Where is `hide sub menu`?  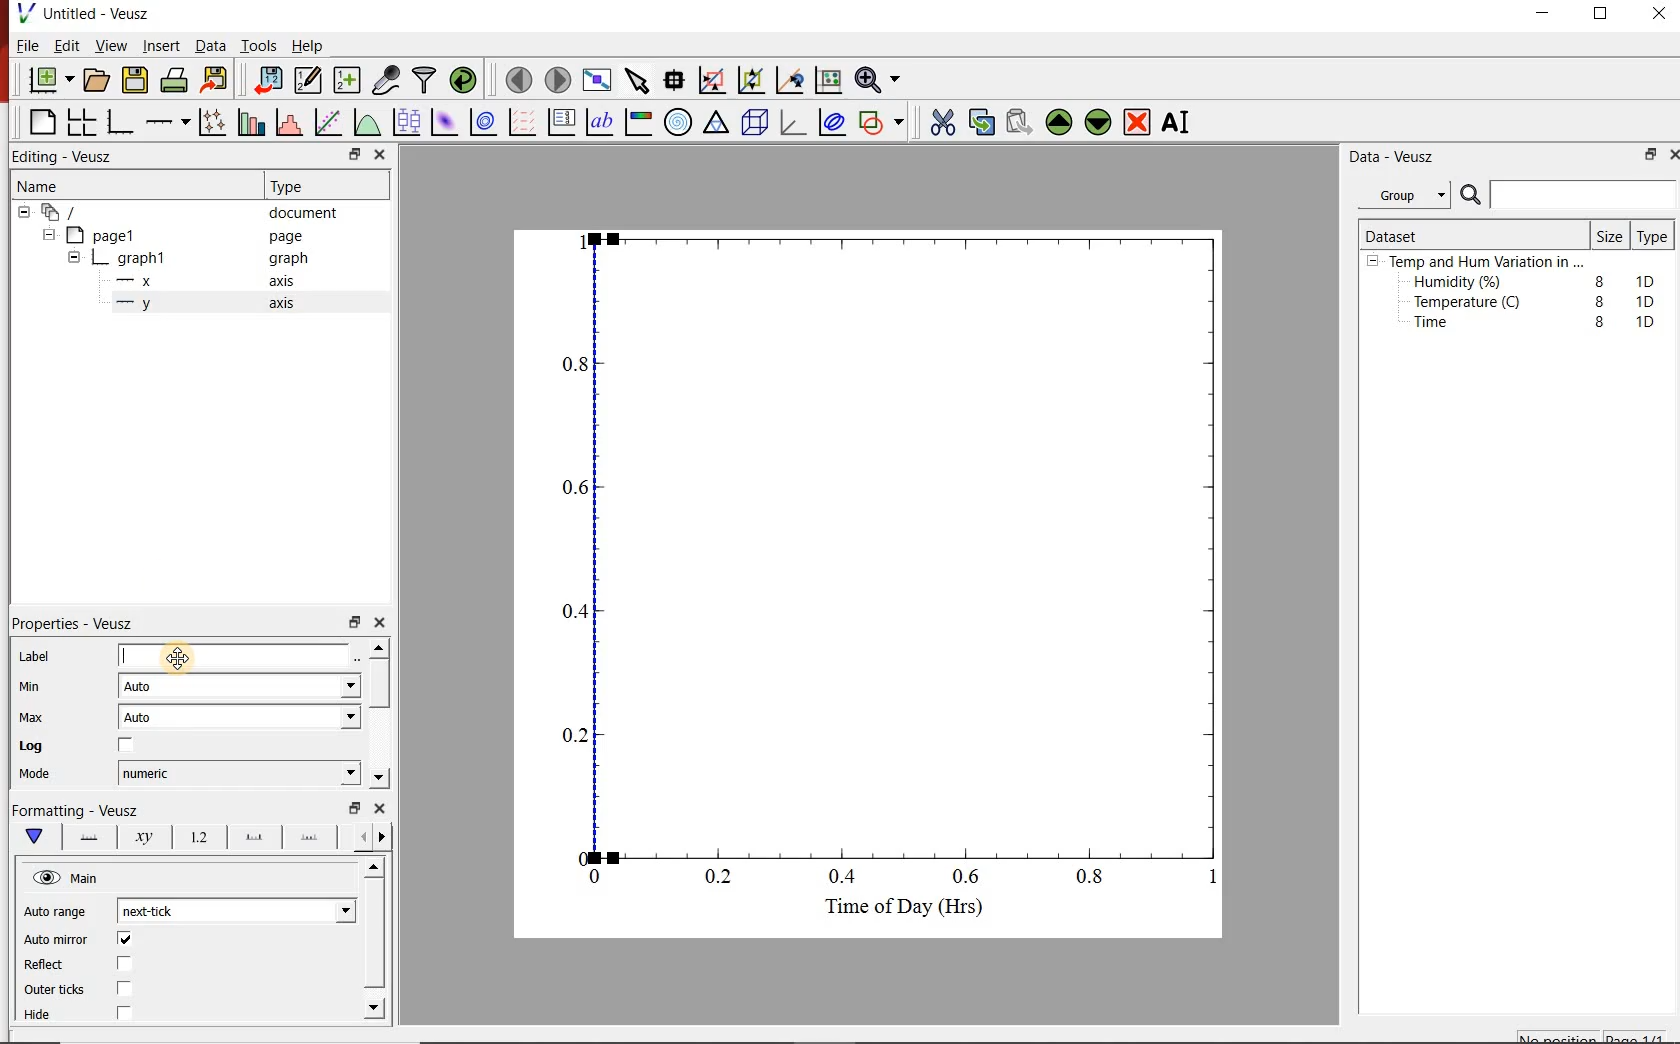 hide sub menu is located at coordinates (52, 237).